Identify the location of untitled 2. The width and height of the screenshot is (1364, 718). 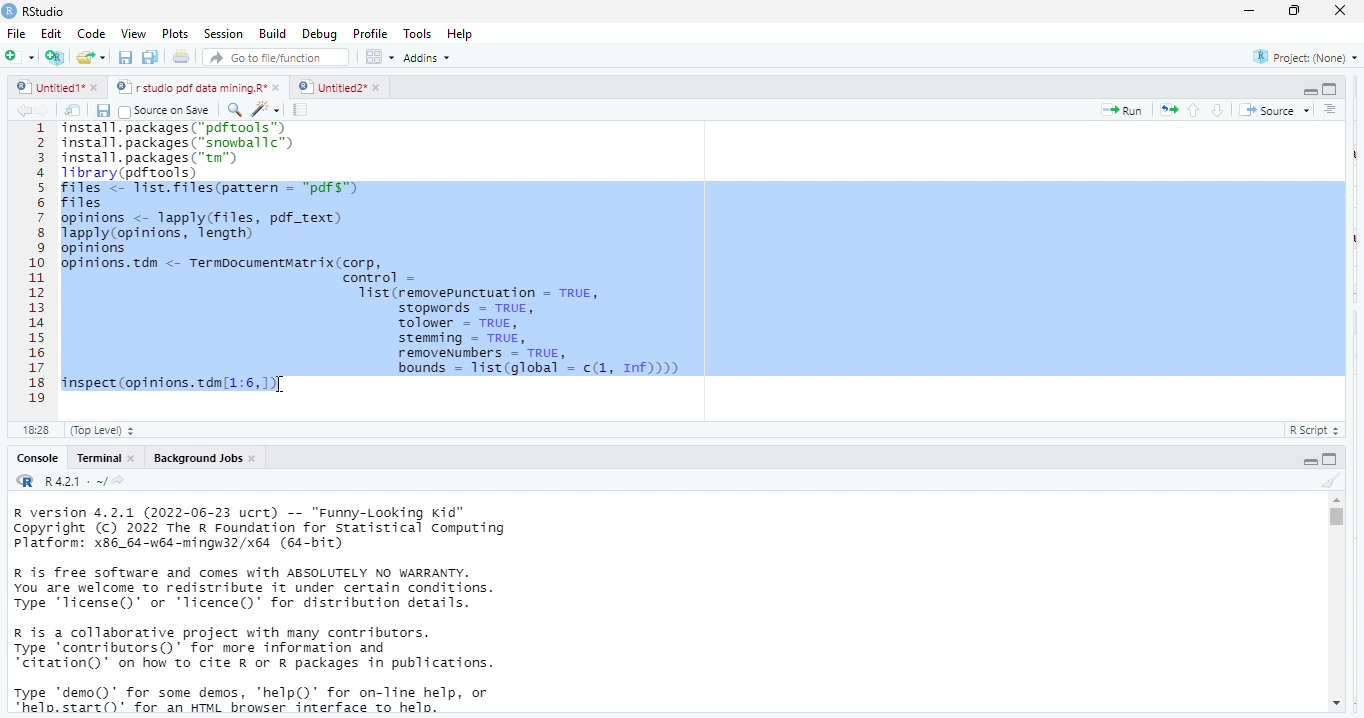
(330, 86).